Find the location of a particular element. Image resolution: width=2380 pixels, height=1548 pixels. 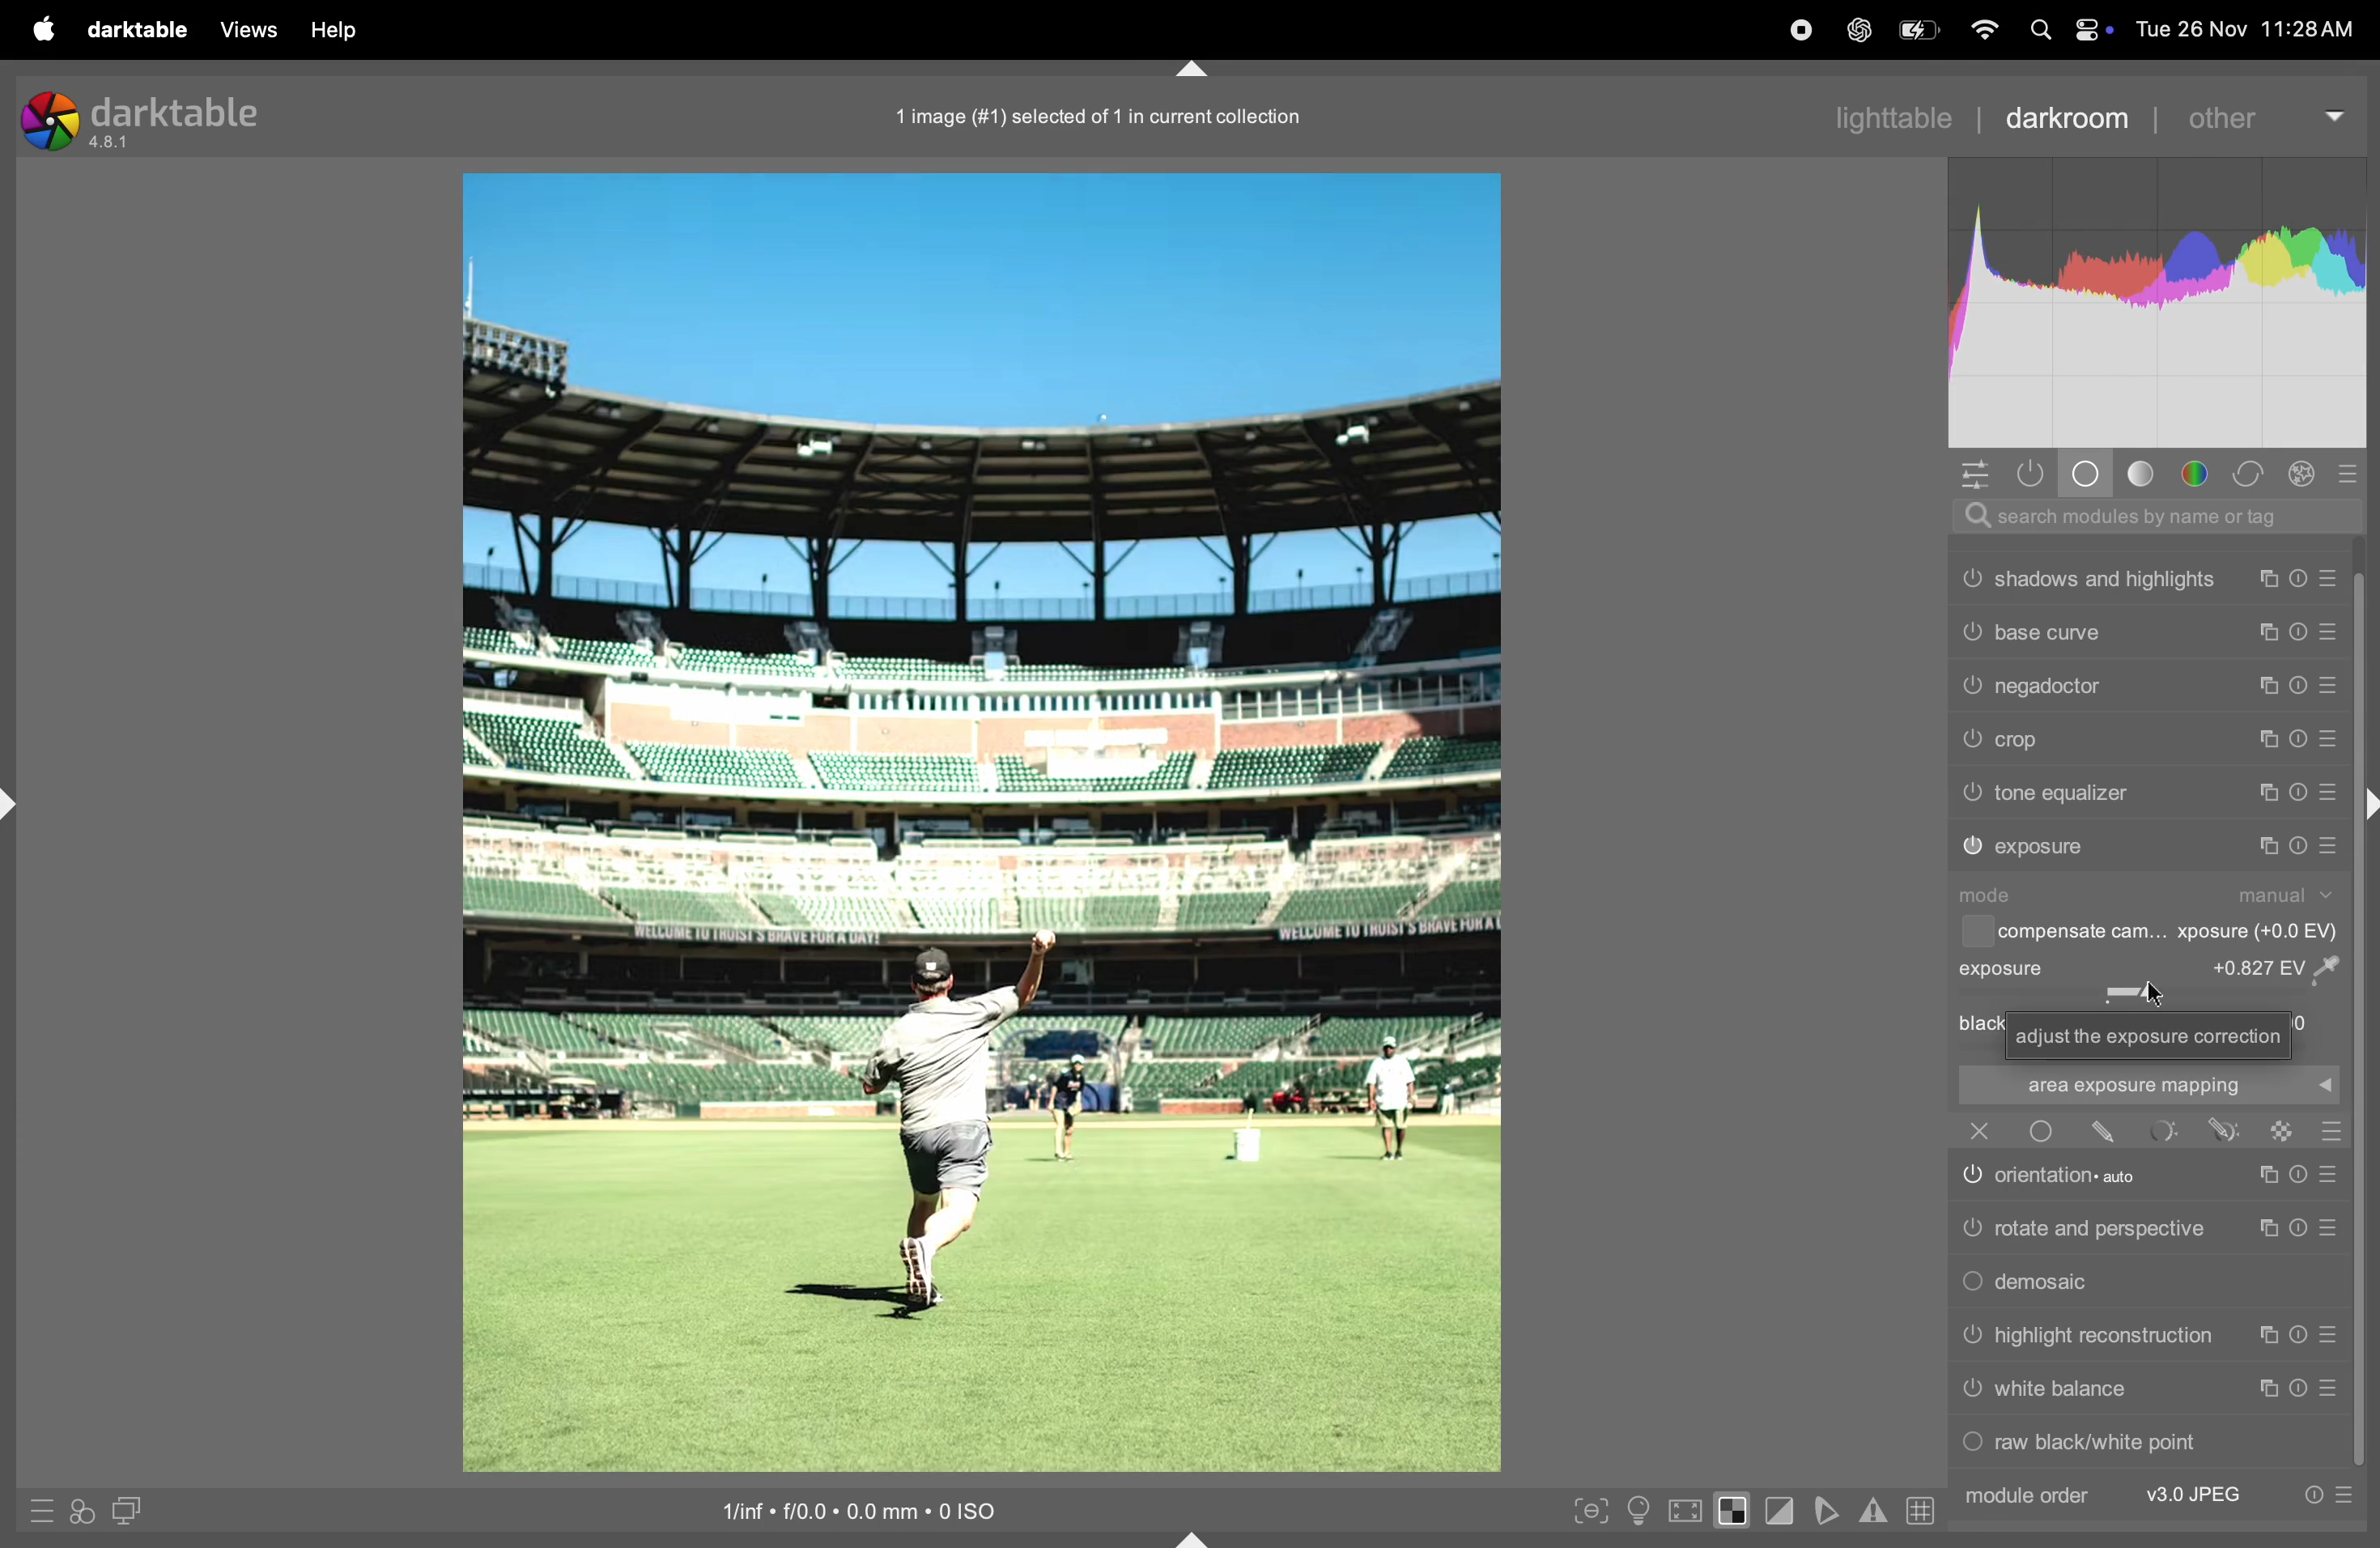

Switch on or off is located at coordinates (2040, 1131).